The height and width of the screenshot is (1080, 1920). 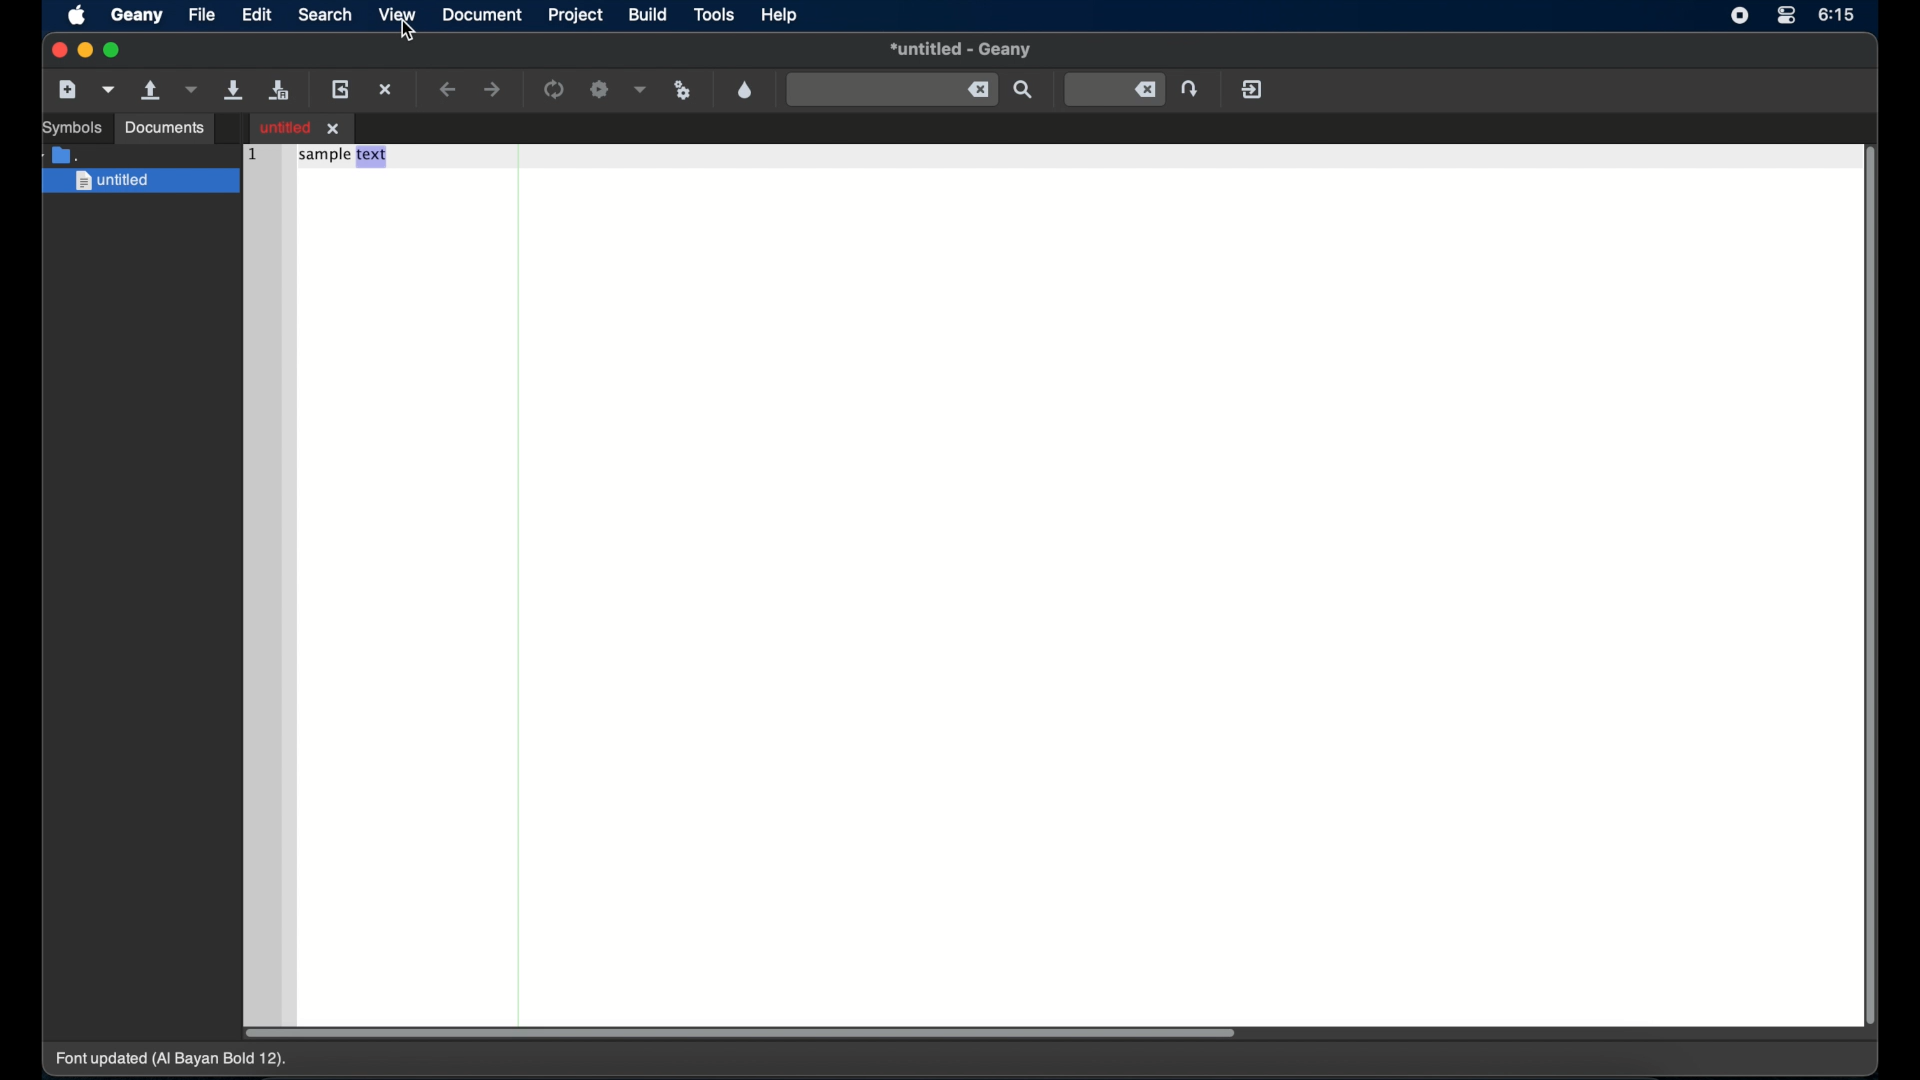 What do you see at coordinates (892, 89) in the screenshot?
I see `find the entered text in the current file` at bounding box center [892, 89].